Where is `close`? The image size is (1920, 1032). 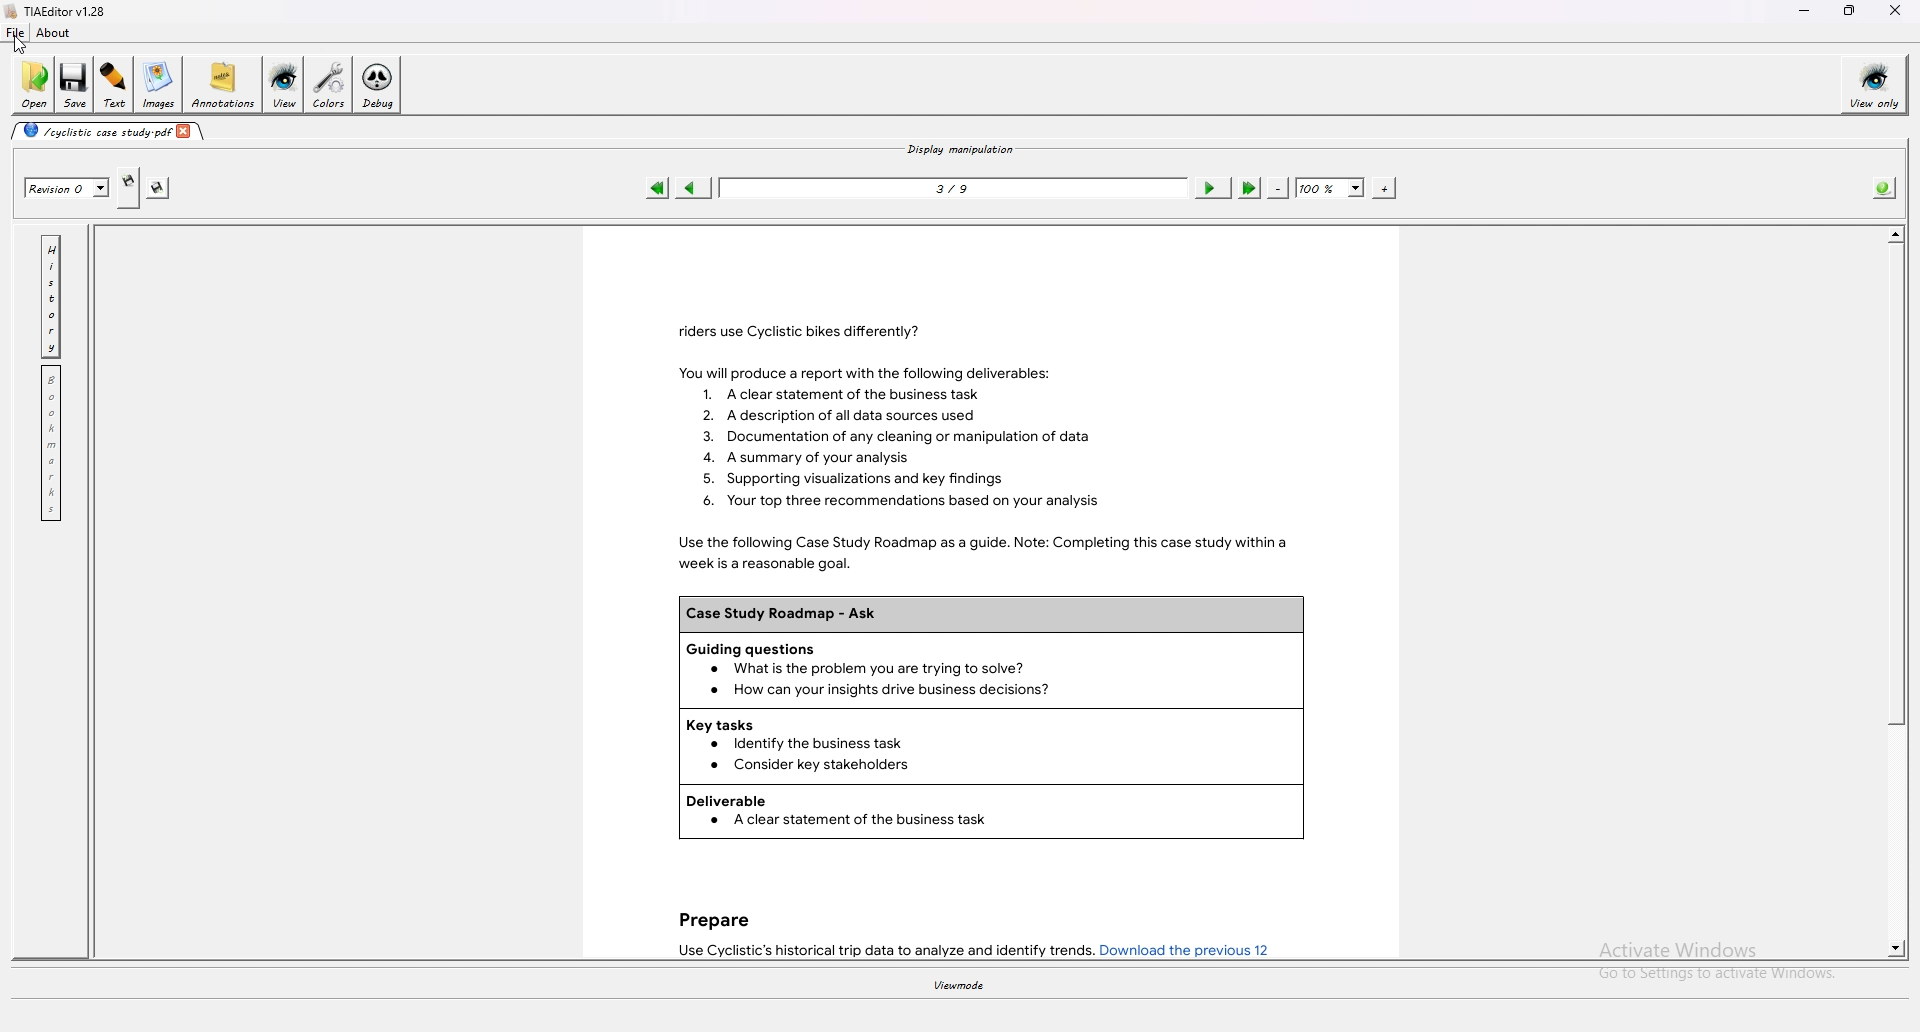
close is located at coordinates (188, 130).